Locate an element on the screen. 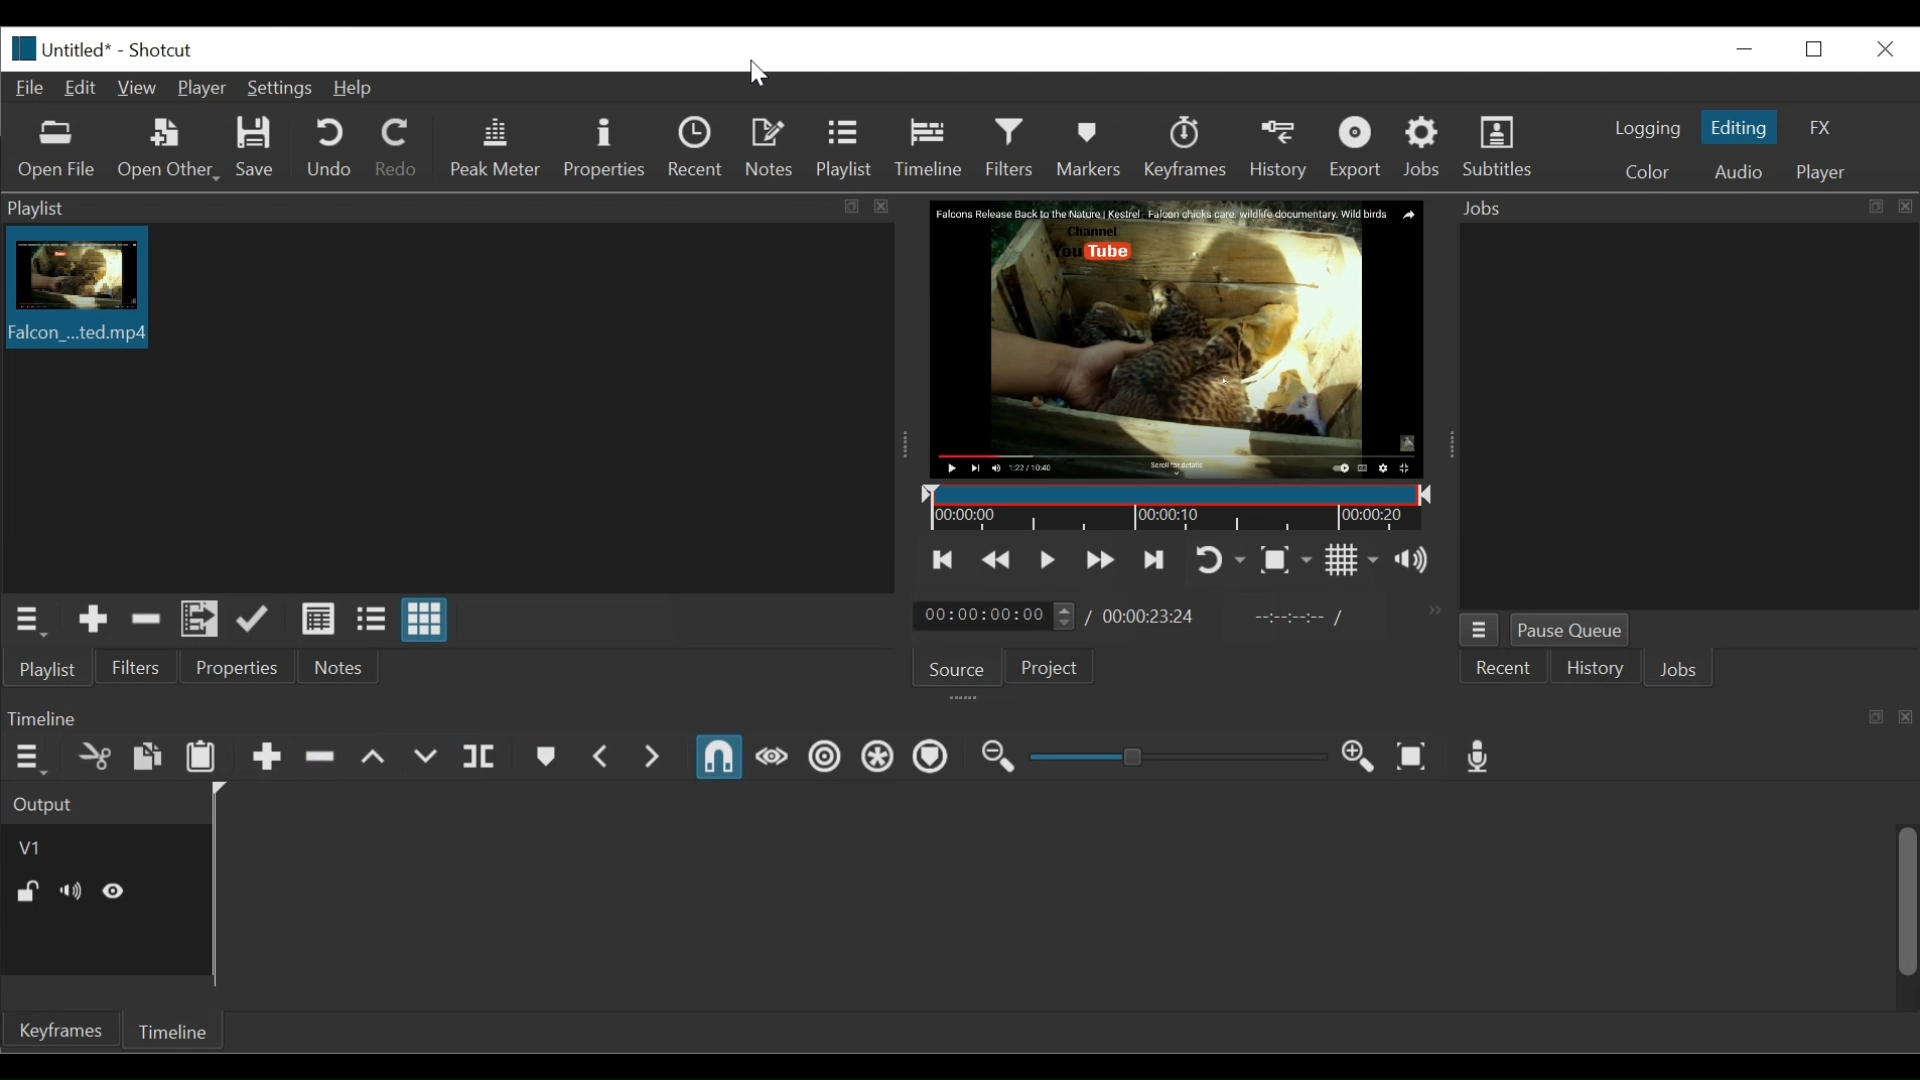 The width and height of the screenshot is (1920, 1080). Copy is located at coordinates (147, 755).